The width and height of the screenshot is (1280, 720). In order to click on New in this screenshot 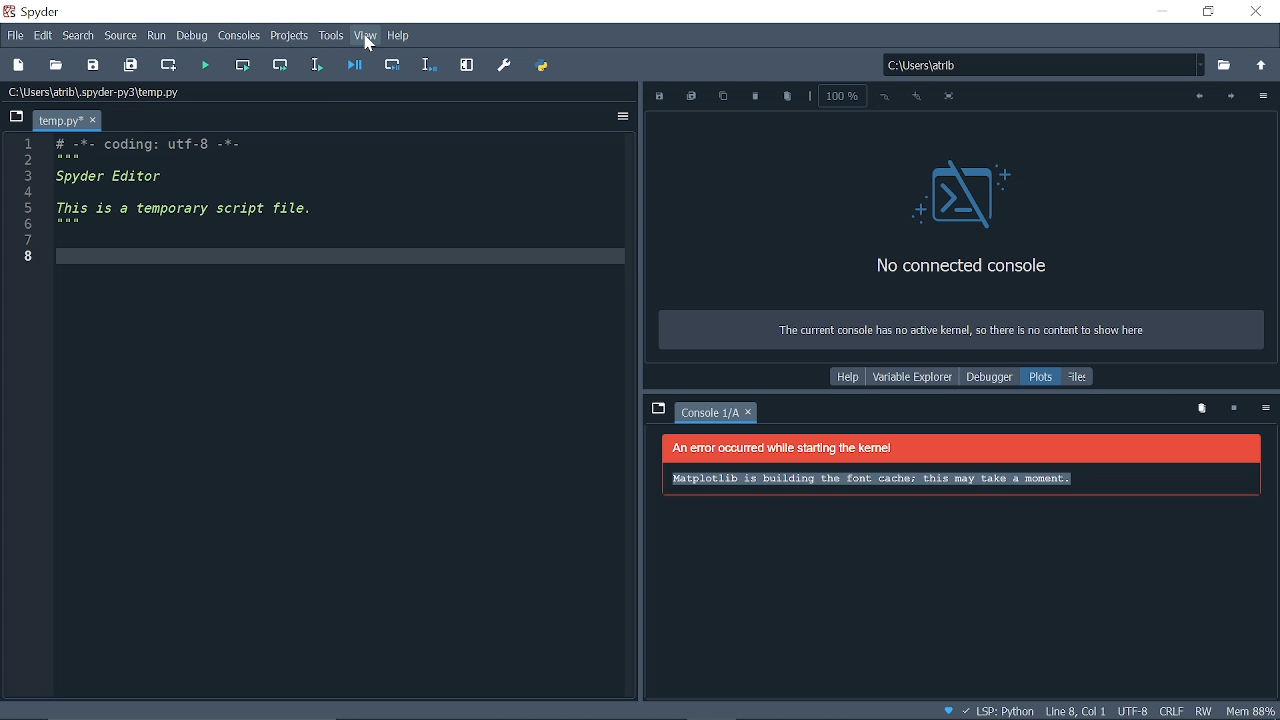, I will do `click(18, 65)`.